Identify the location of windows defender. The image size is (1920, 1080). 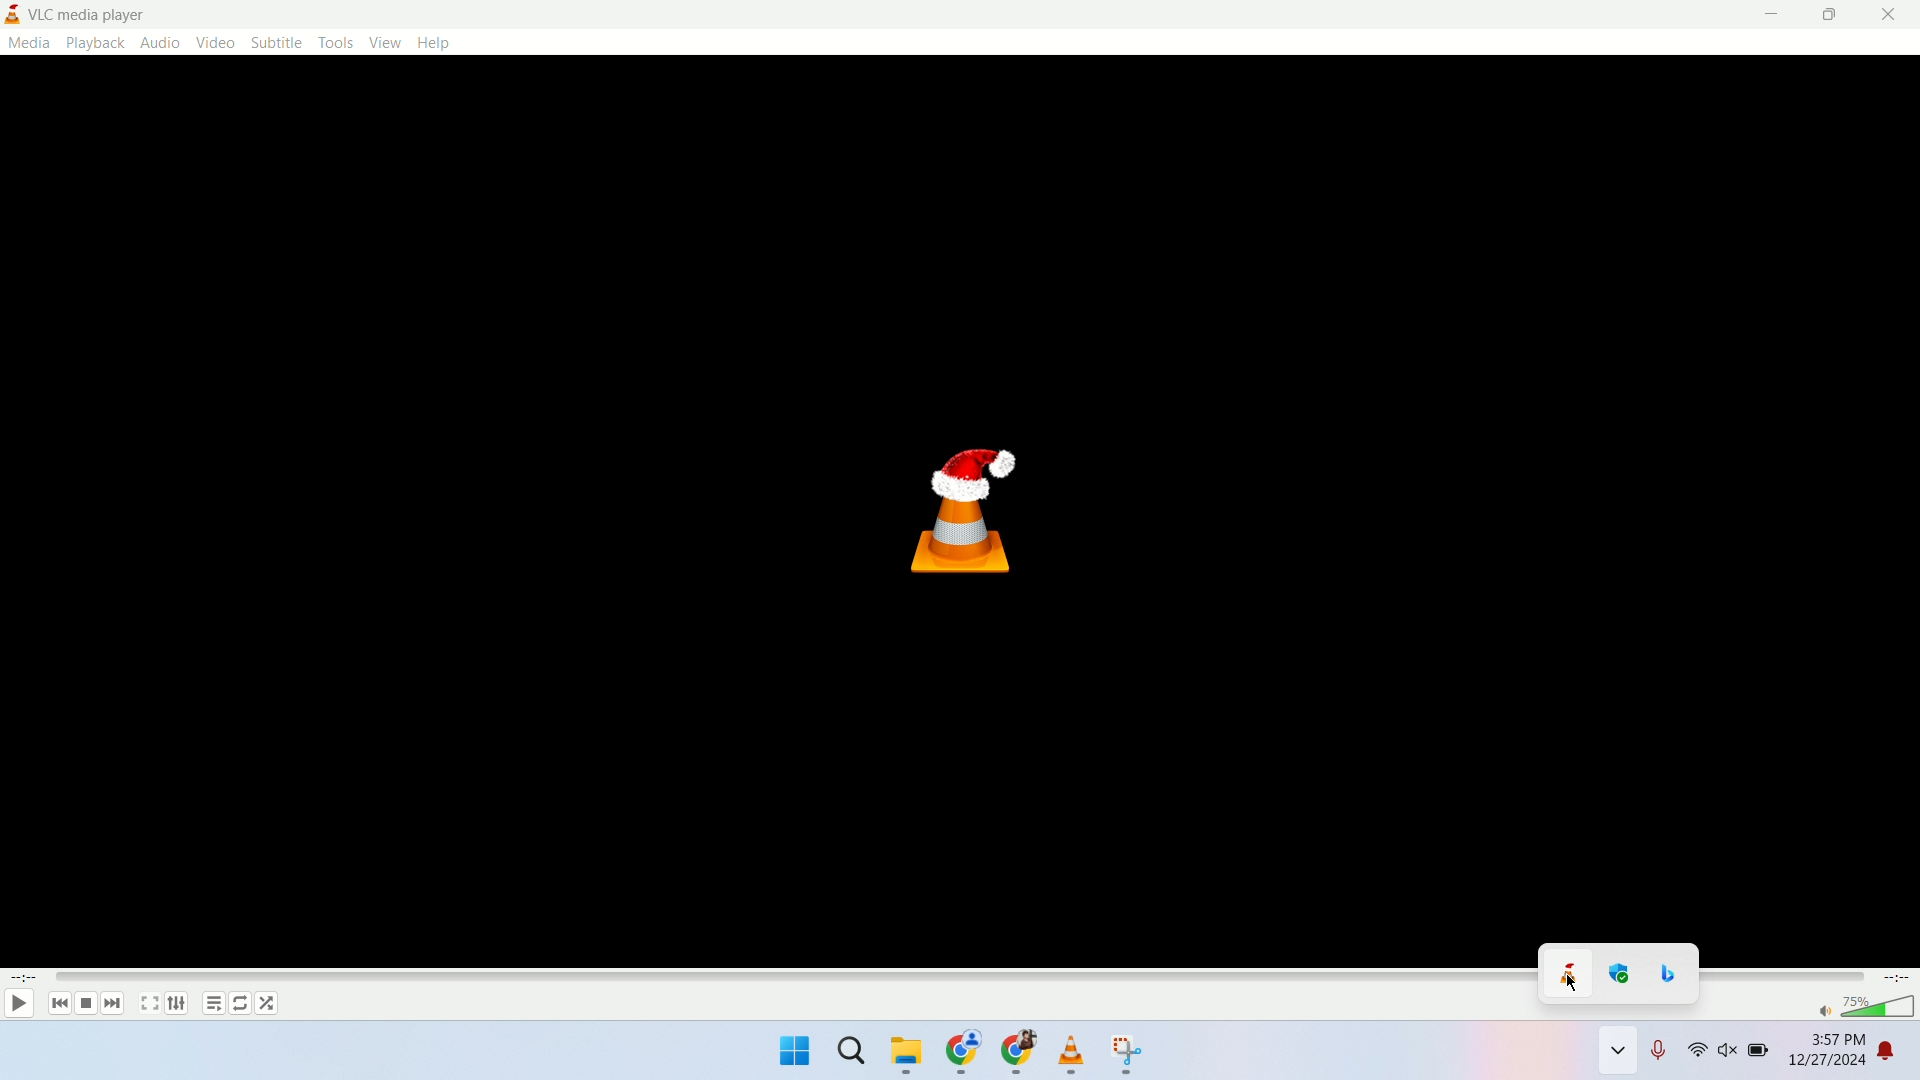
(1622, 973).